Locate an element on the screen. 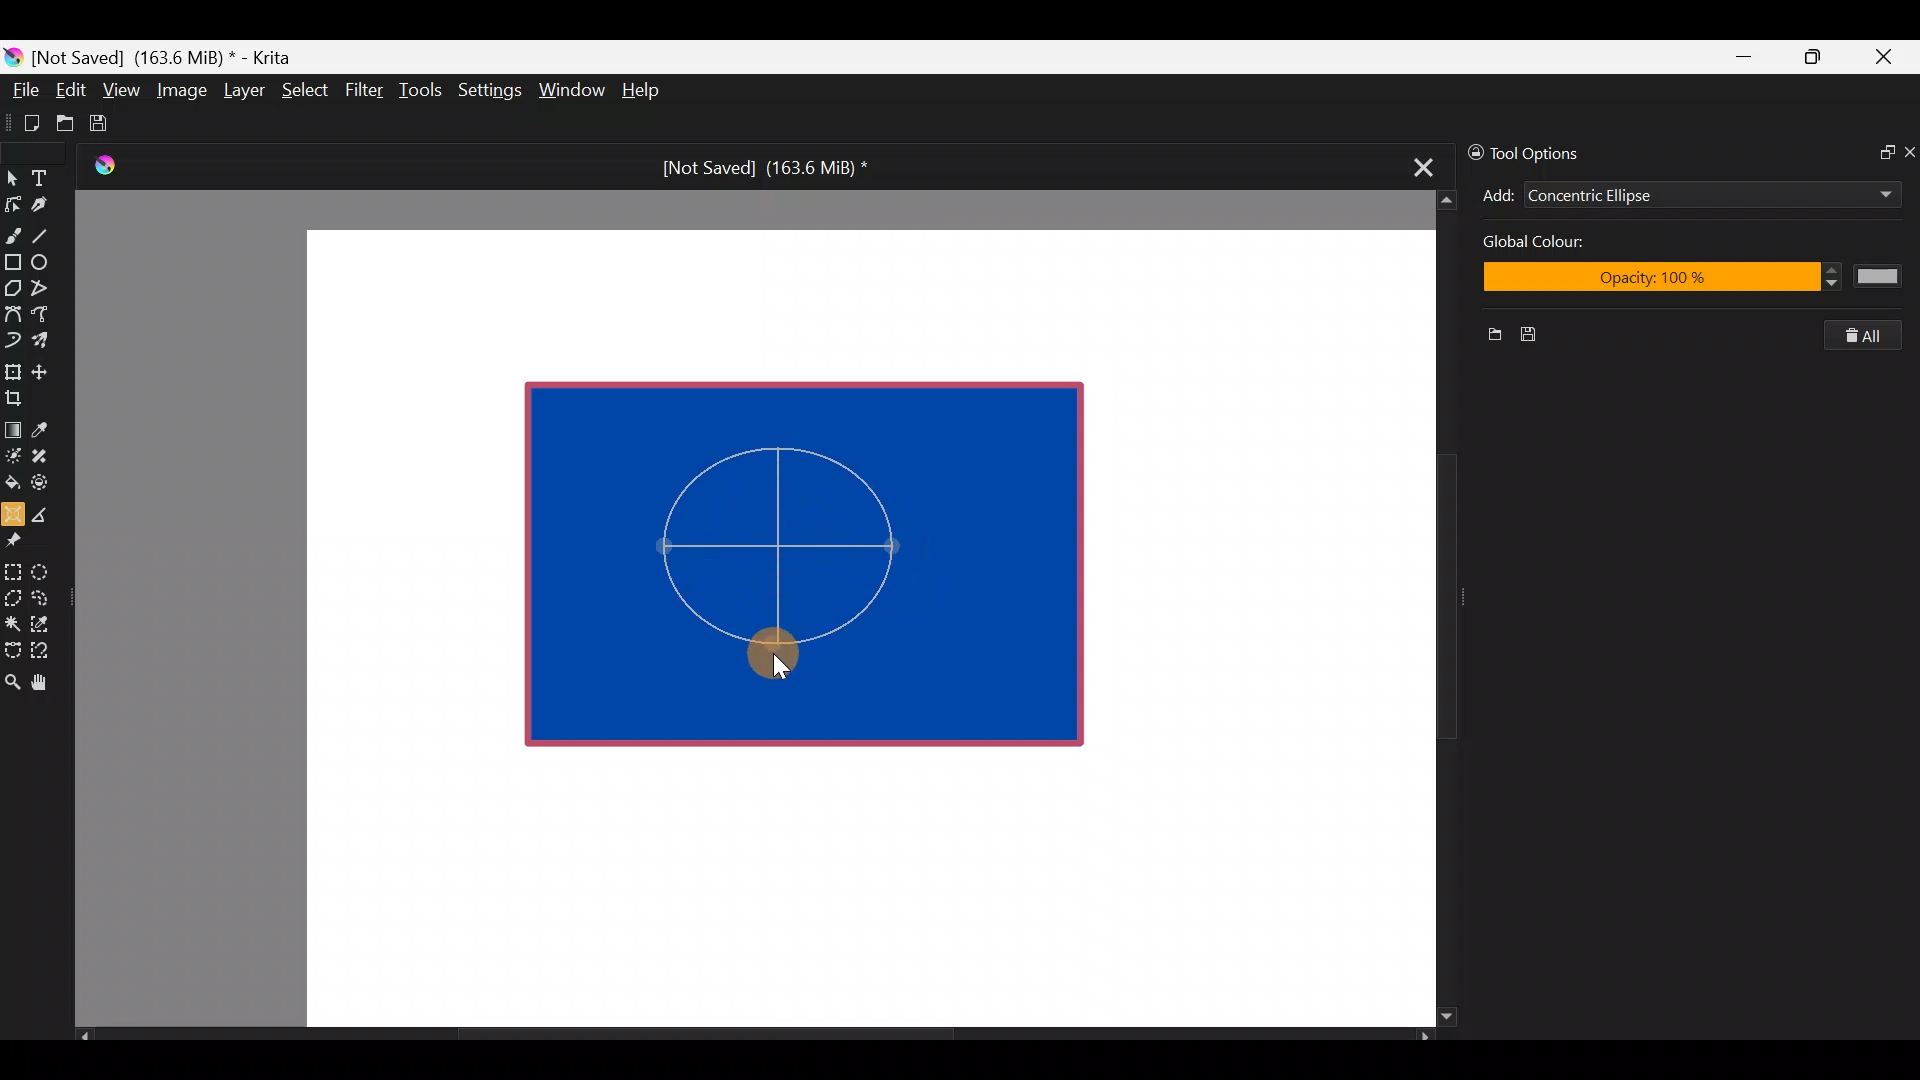 This screenshot has height=1080, width=1920. Tools is located at coordinates (424, 91).